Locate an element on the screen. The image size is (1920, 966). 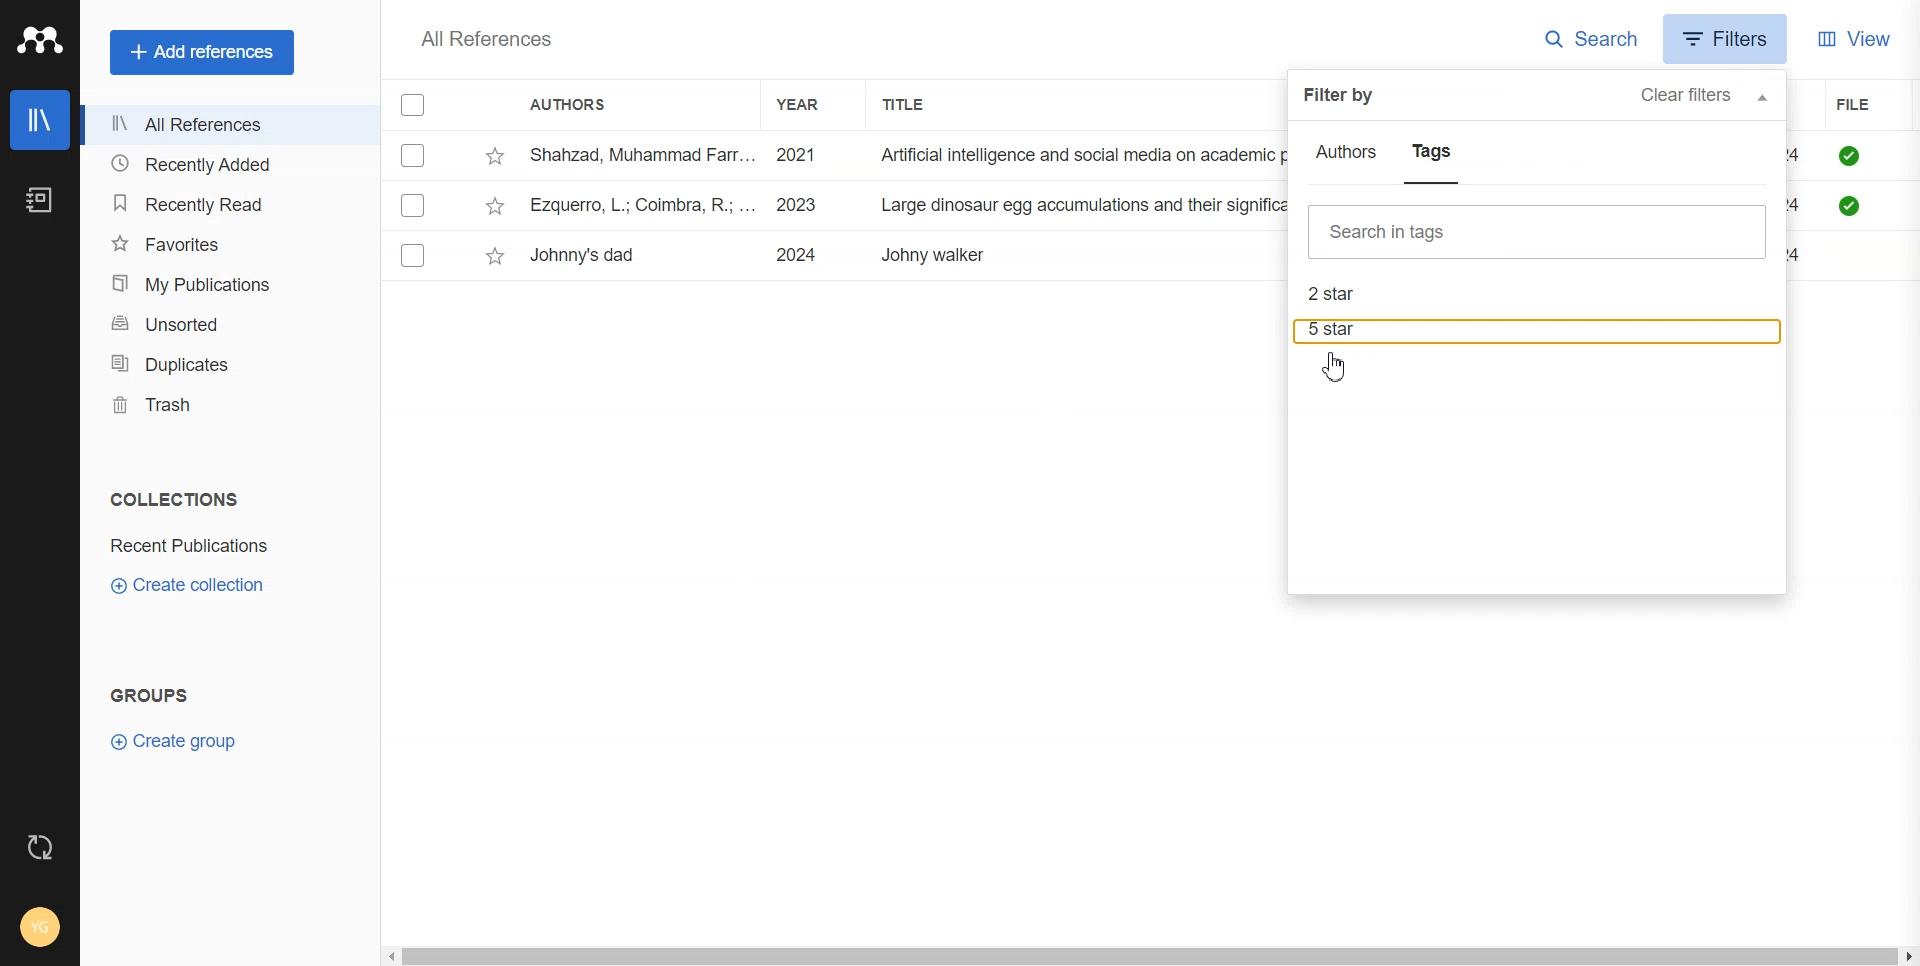
Tags is located at coordinates (1432, 156).